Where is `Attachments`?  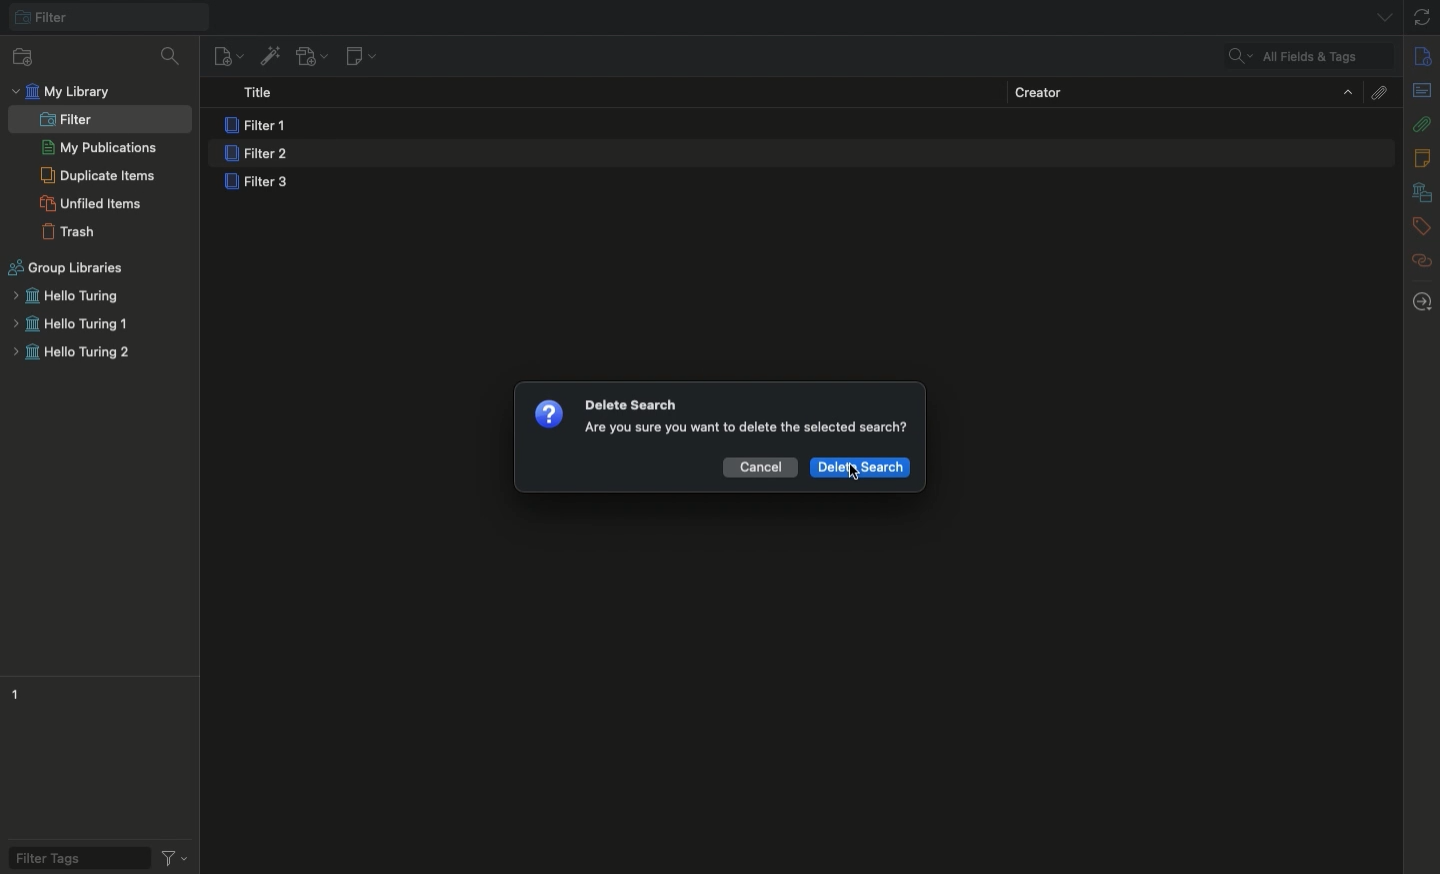
Attachments is located at coordinates (1422, 123).